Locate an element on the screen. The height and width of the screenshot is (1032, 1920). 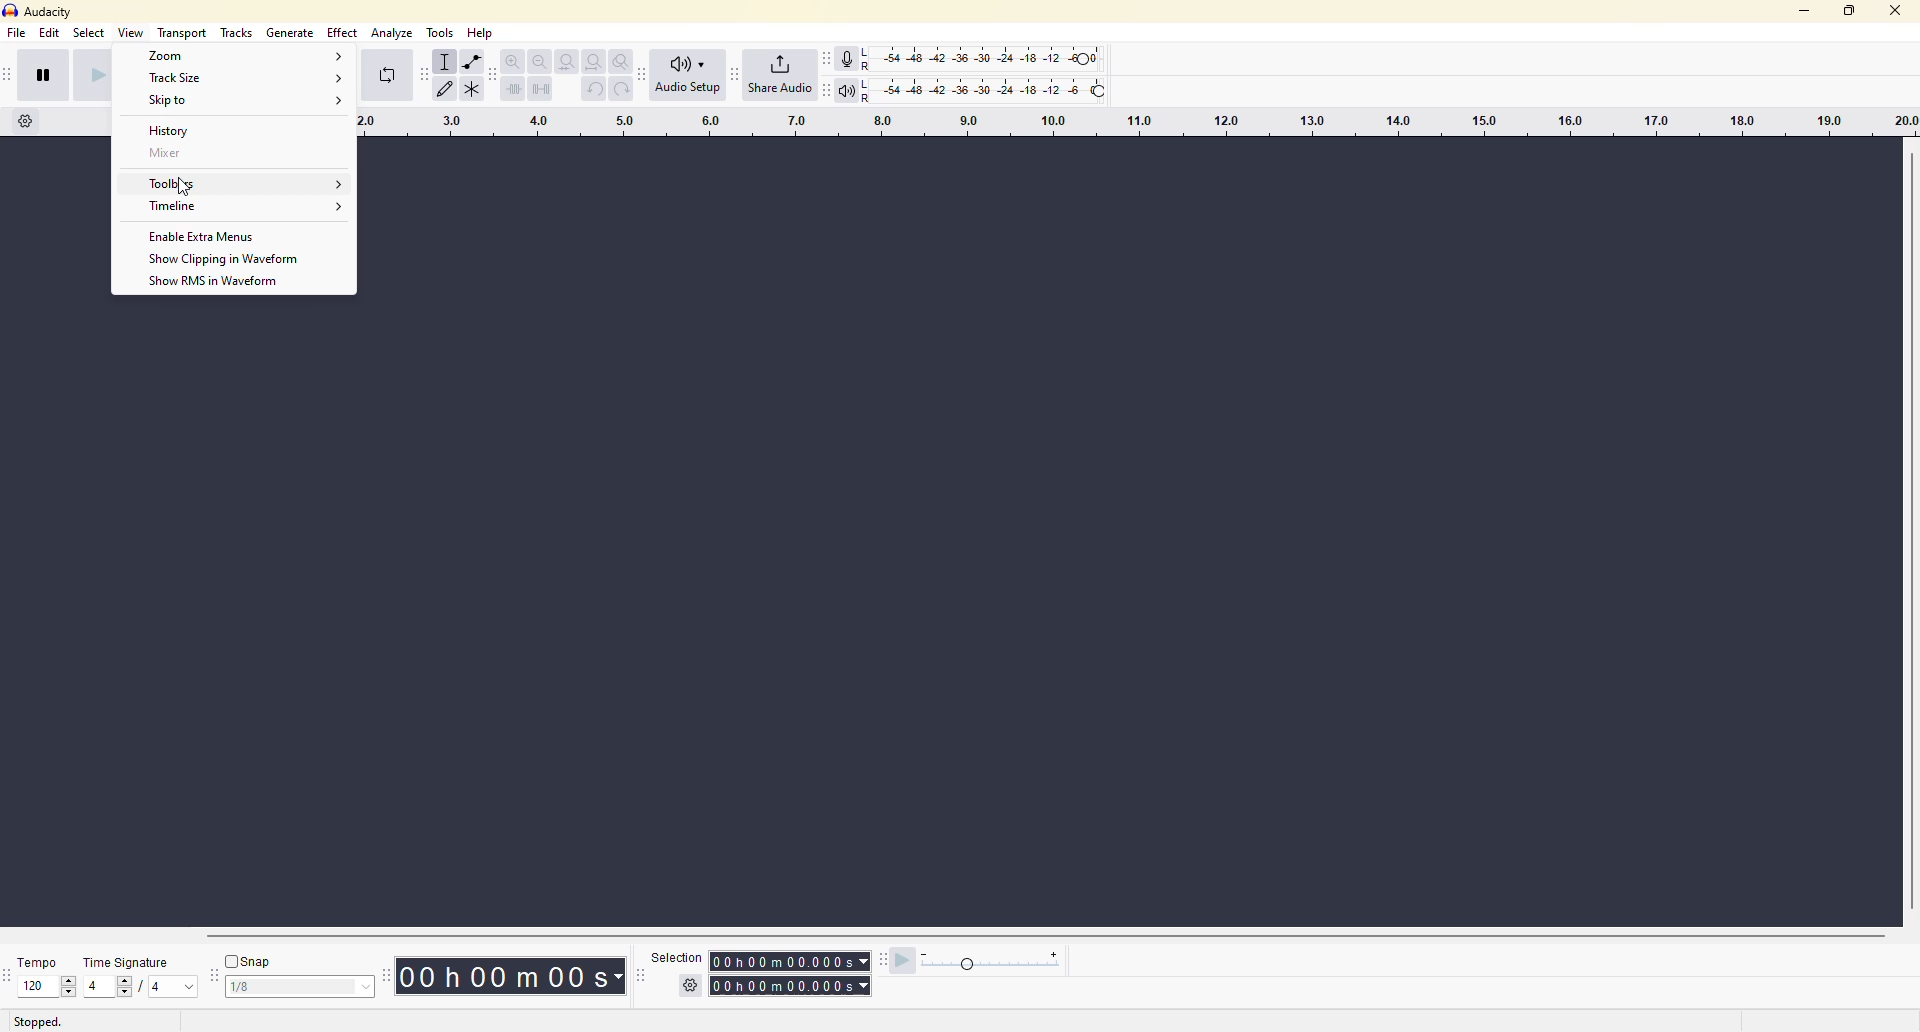
snap is located at coordinates (246, 960).